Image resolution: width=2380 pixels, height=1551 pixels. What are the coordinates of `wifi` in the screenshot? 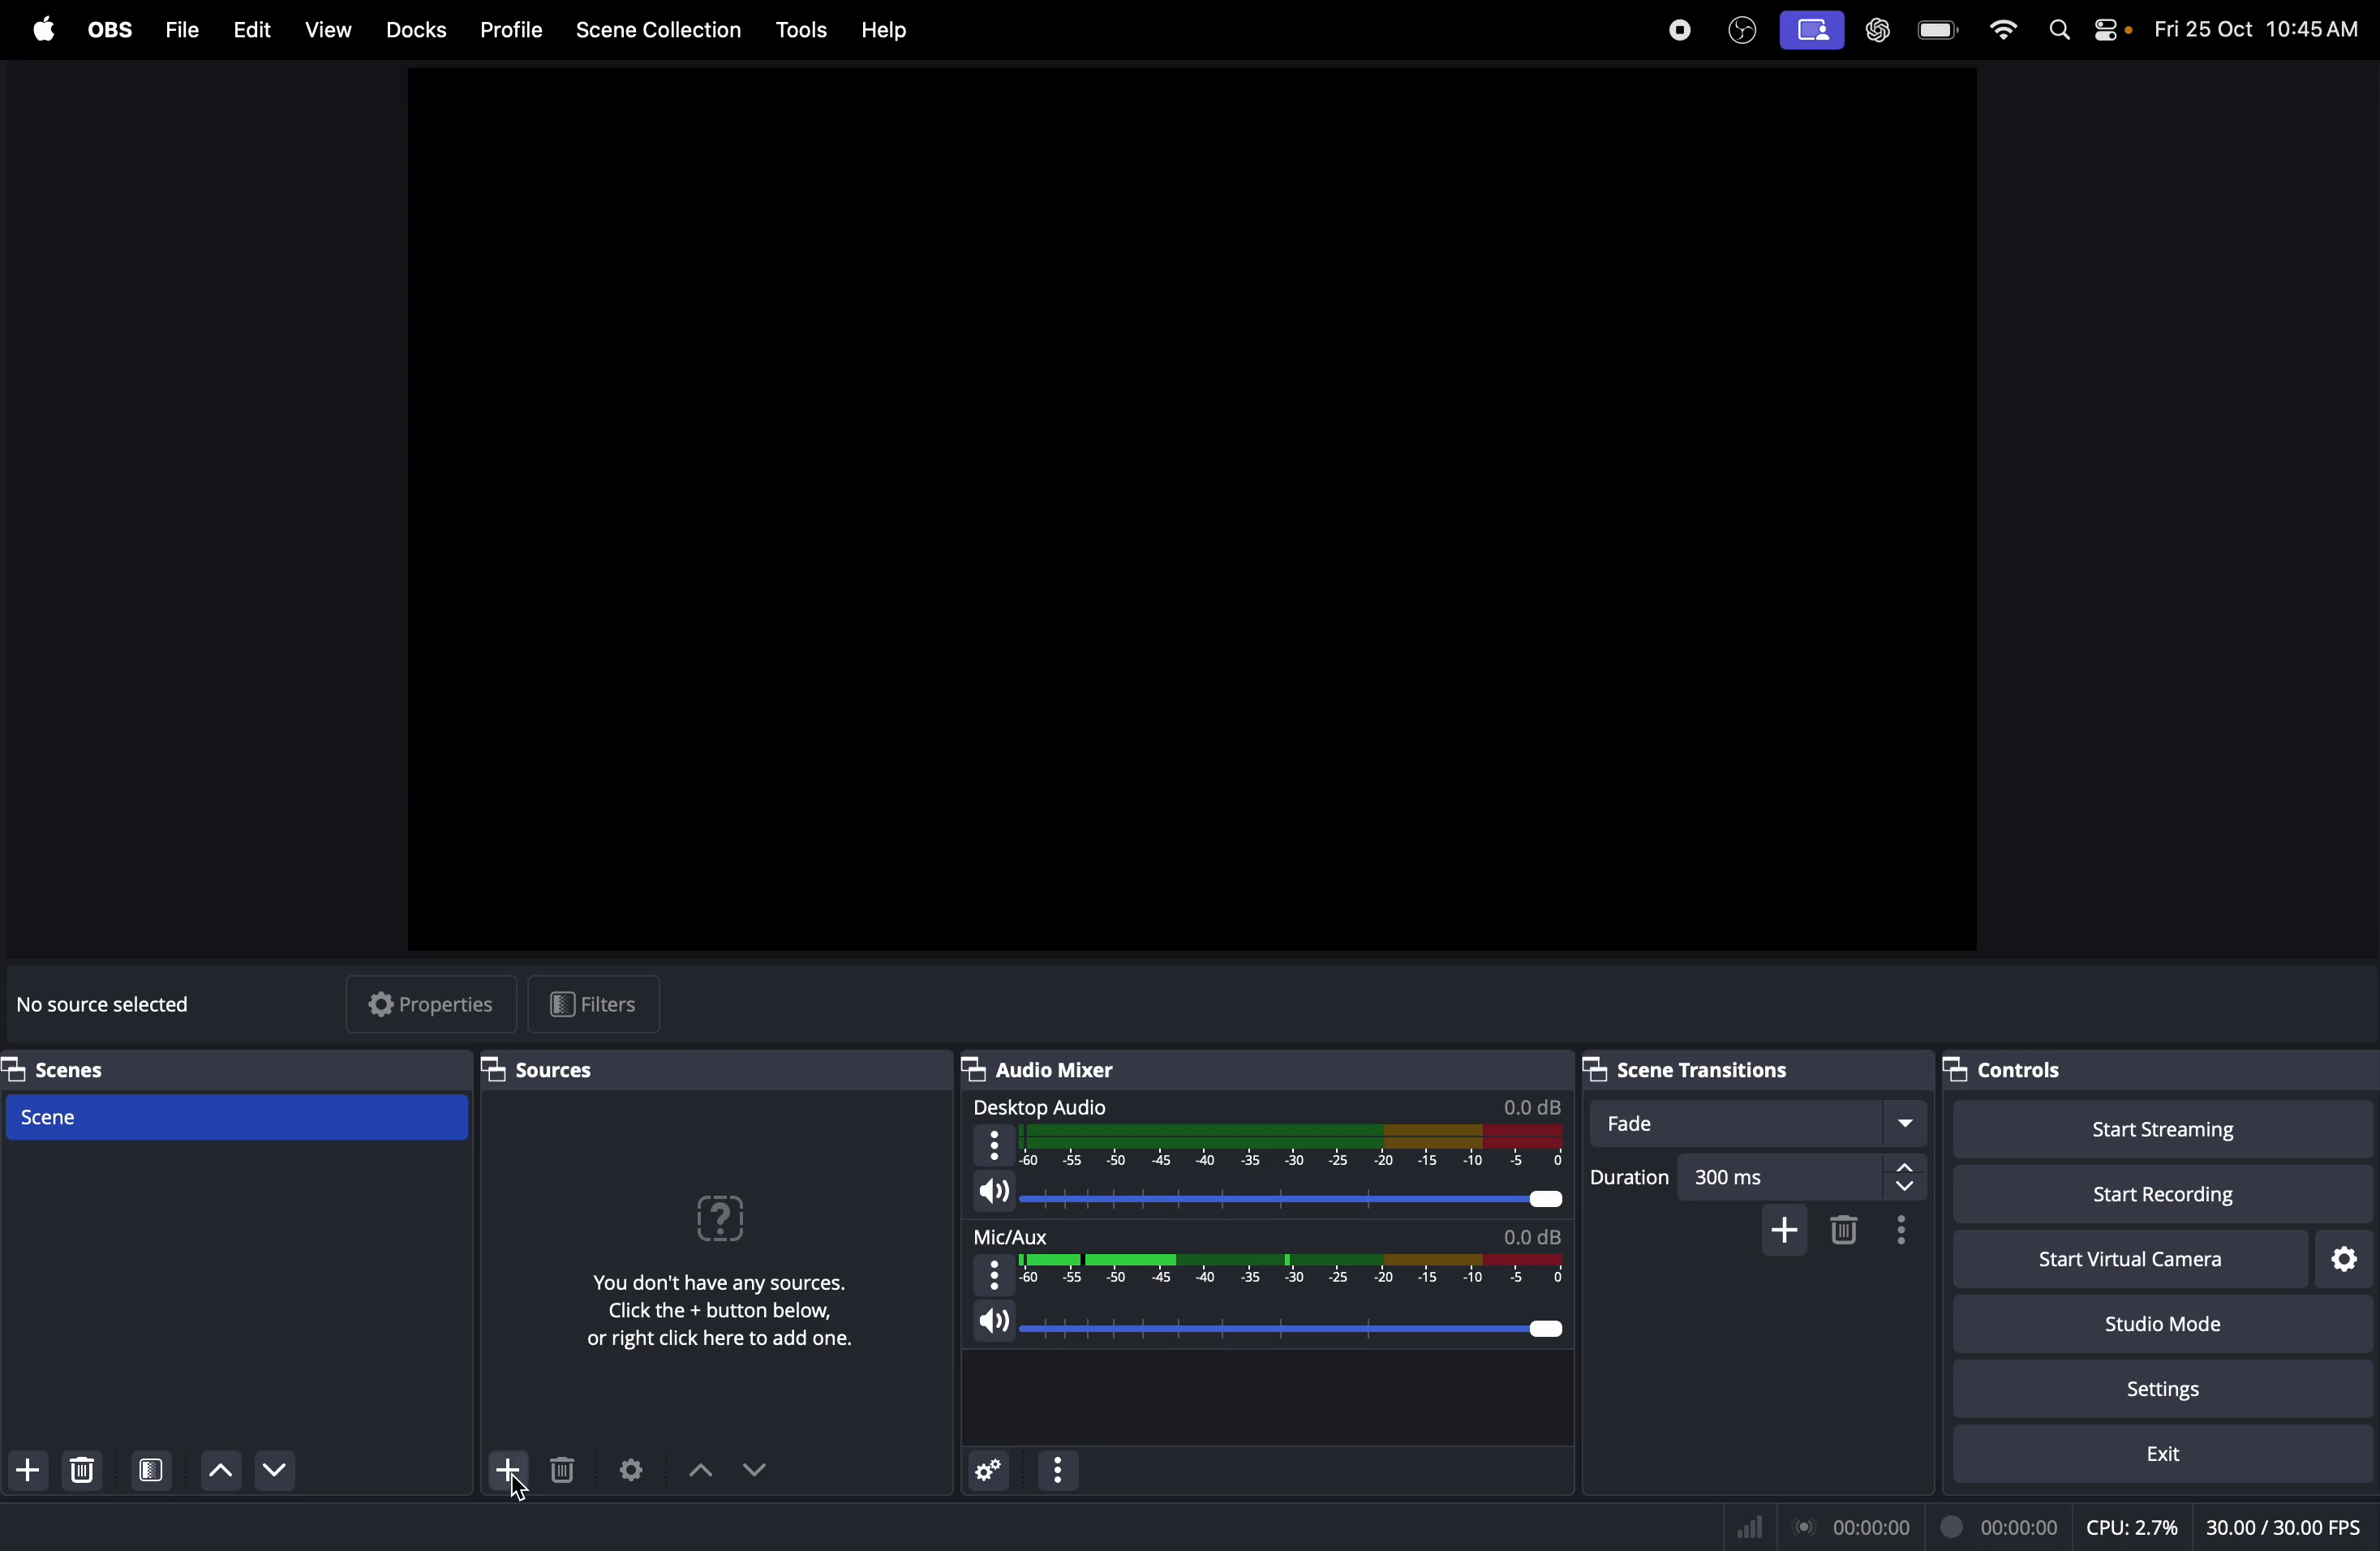 It's located at (2006, 30).